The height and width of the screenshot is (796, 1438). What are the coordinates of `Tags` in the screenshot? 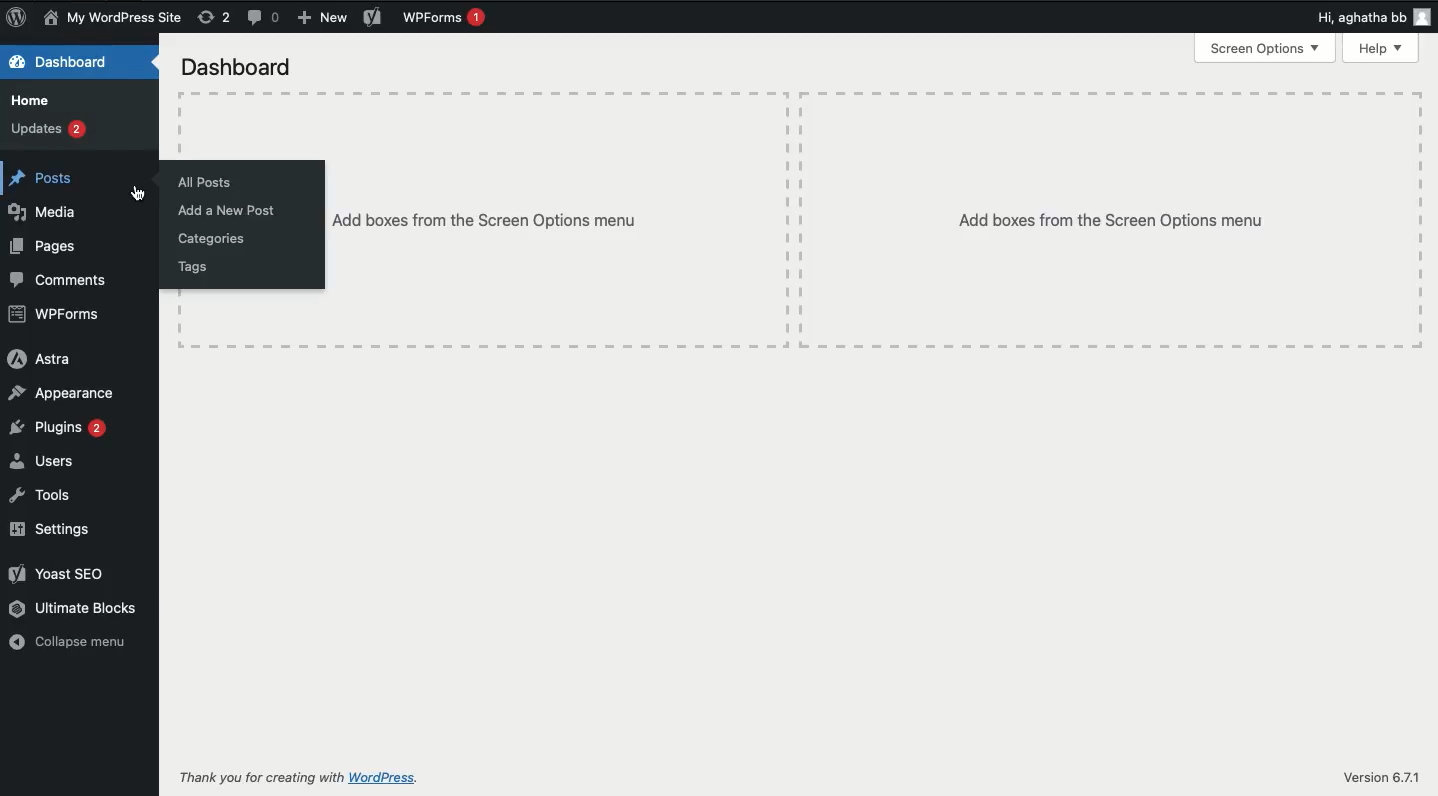 It's located at (192, 269).